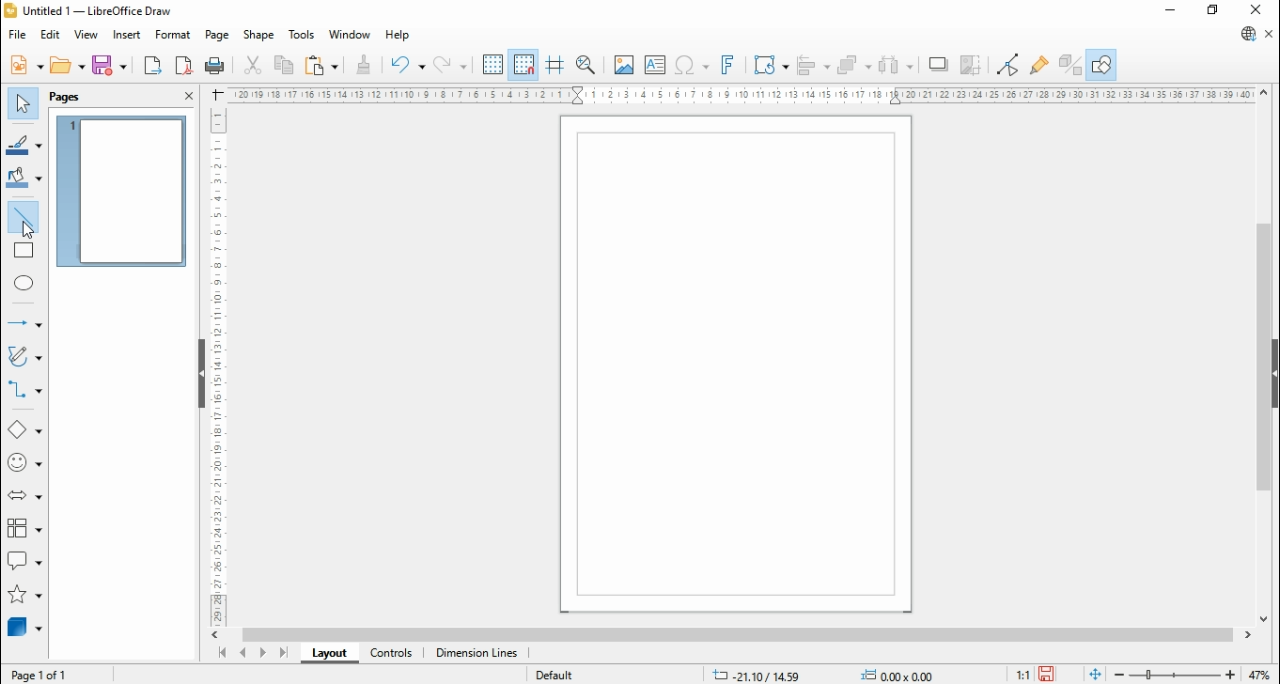 This screenshot has height=684, width=1280. I want to click on help, so click(398, 35).